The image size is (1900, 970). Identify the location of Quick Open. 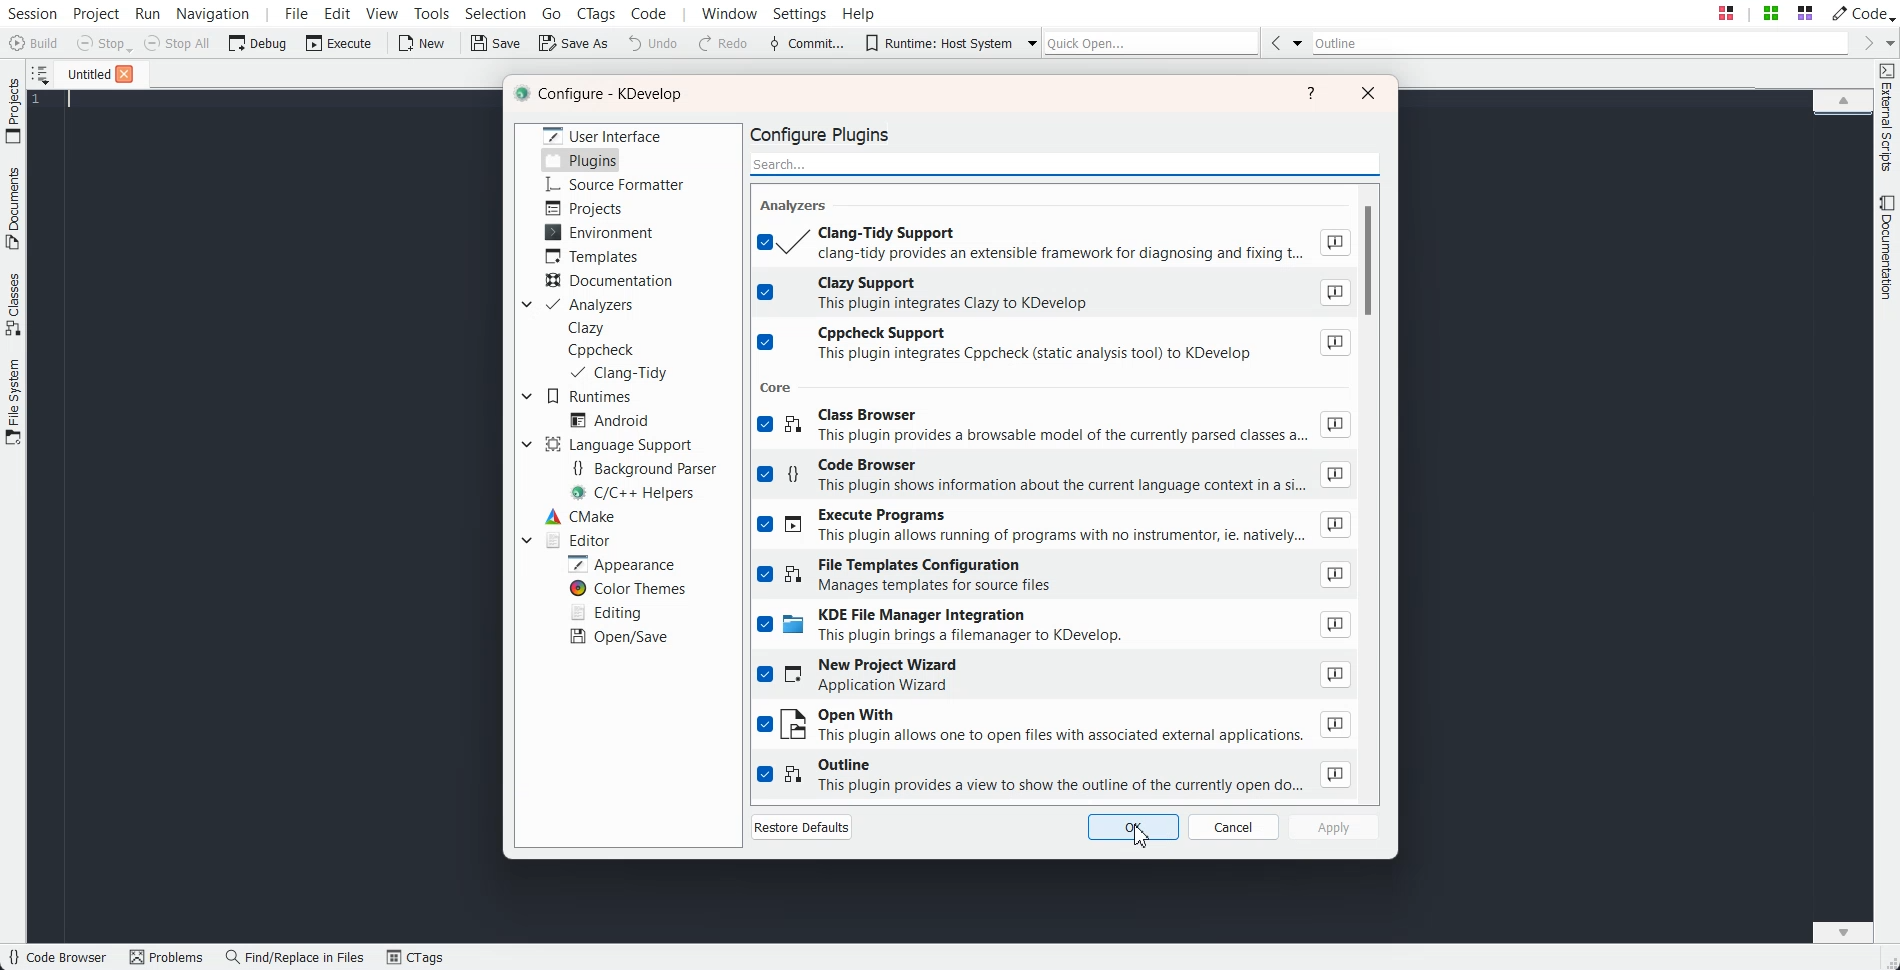
(1152, 42).